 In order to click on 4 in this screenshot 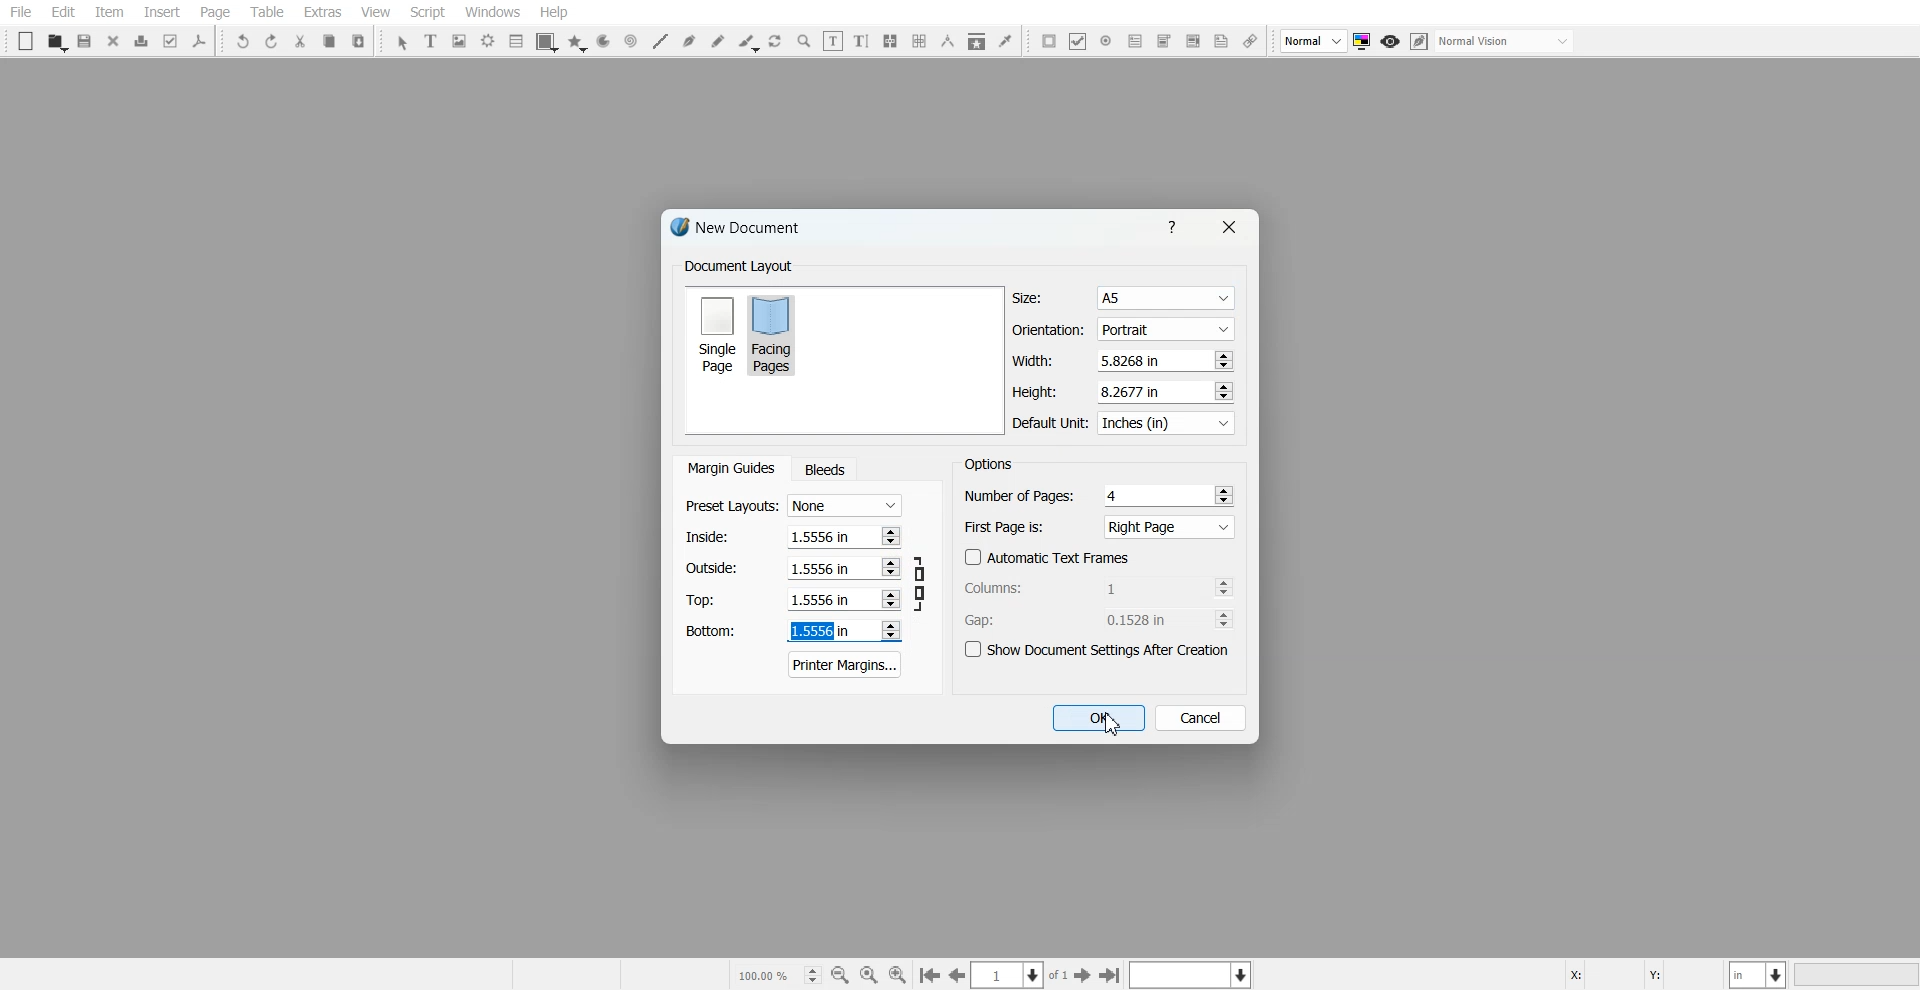, I will do `click(1115, 495)`.